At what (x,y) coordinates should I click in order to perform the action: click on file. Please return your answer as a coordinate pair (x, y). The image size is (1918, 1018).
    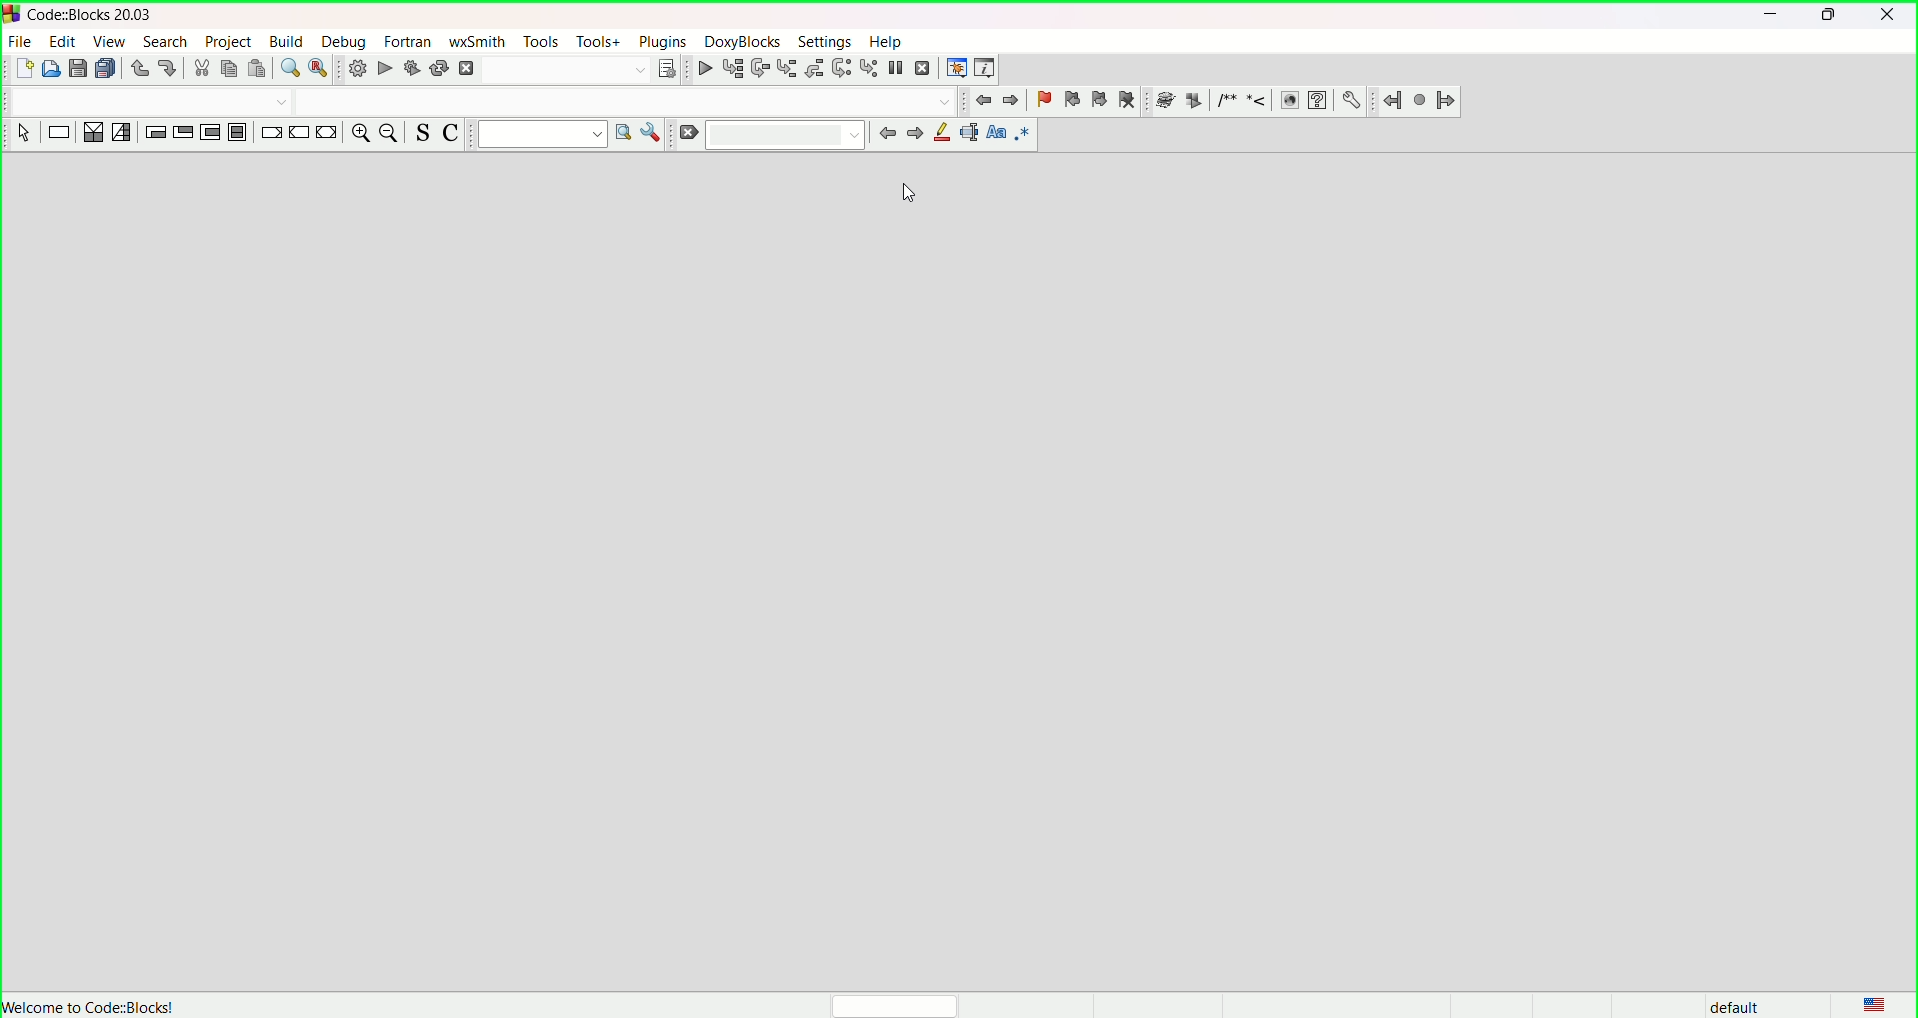
    Looking at the image, I should click on (21, 42).